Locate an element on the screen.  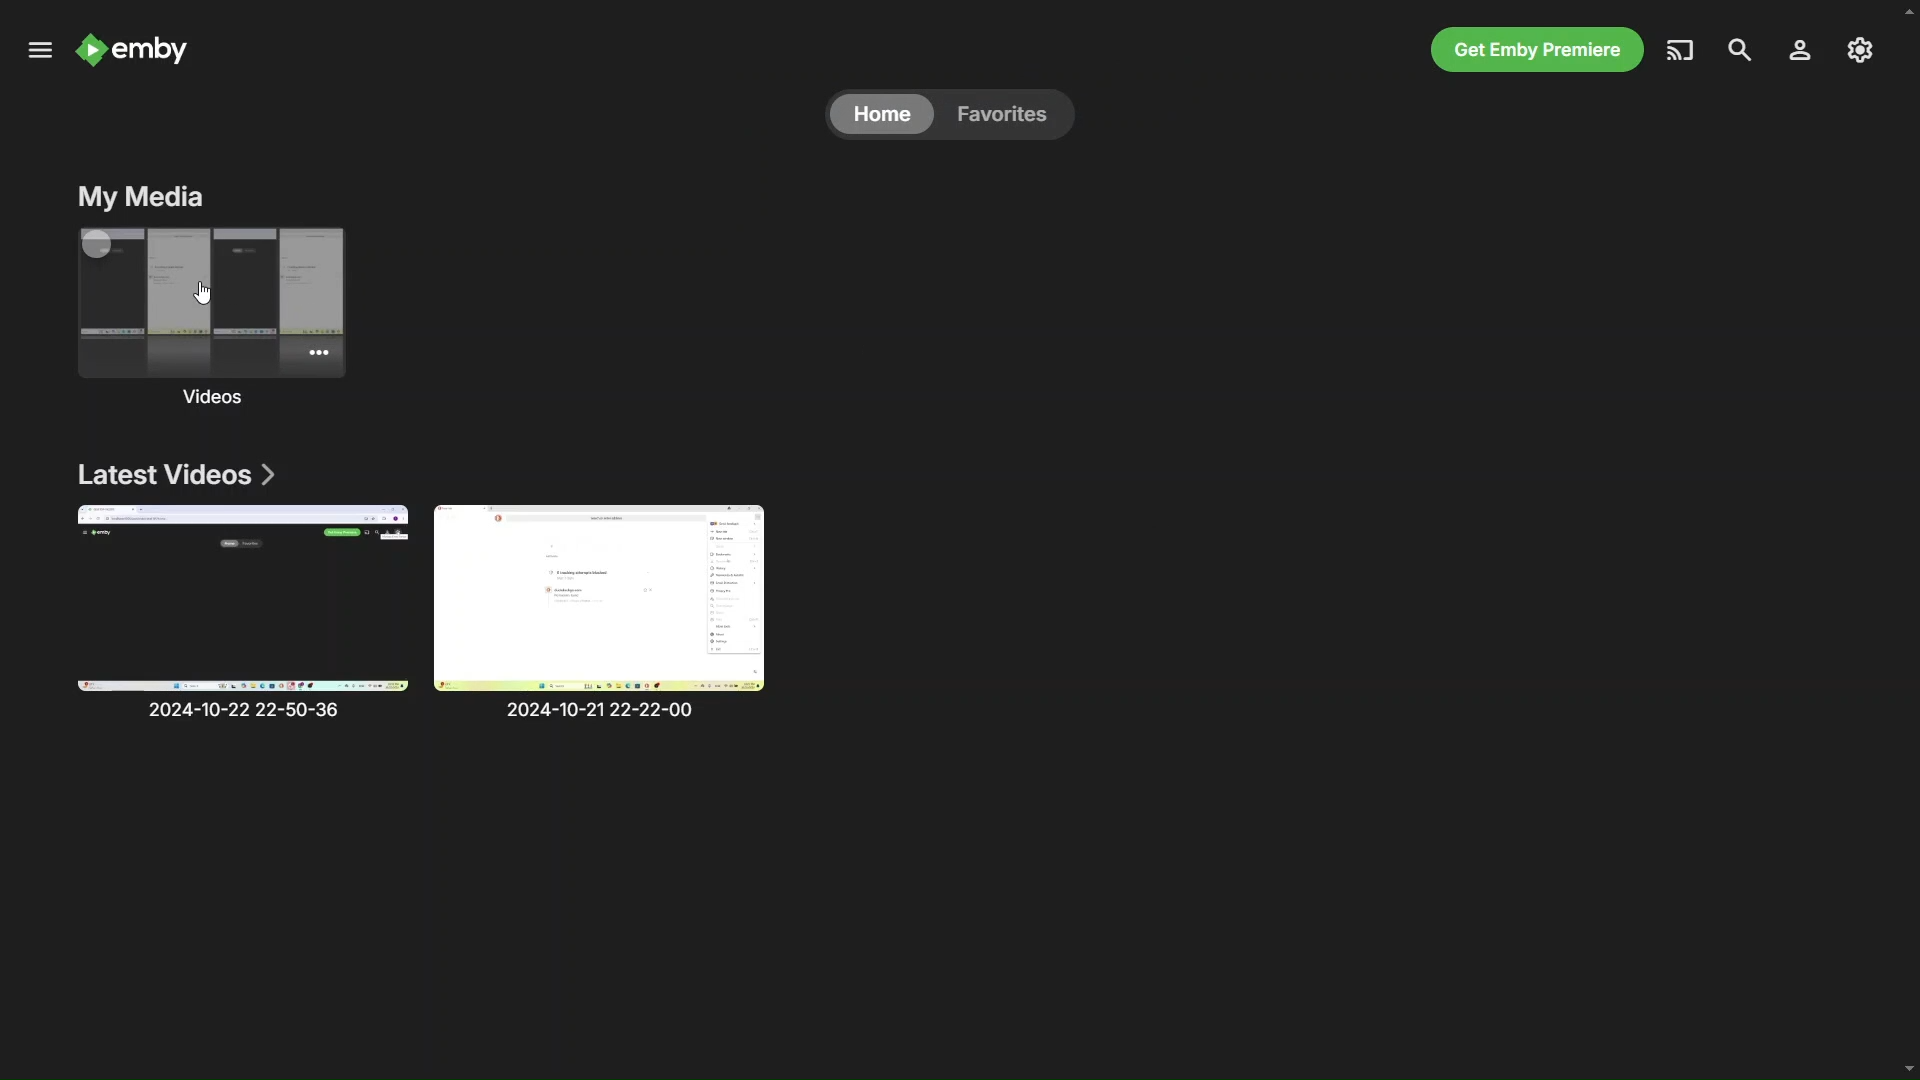
my media is located at coordinates (144, 197).